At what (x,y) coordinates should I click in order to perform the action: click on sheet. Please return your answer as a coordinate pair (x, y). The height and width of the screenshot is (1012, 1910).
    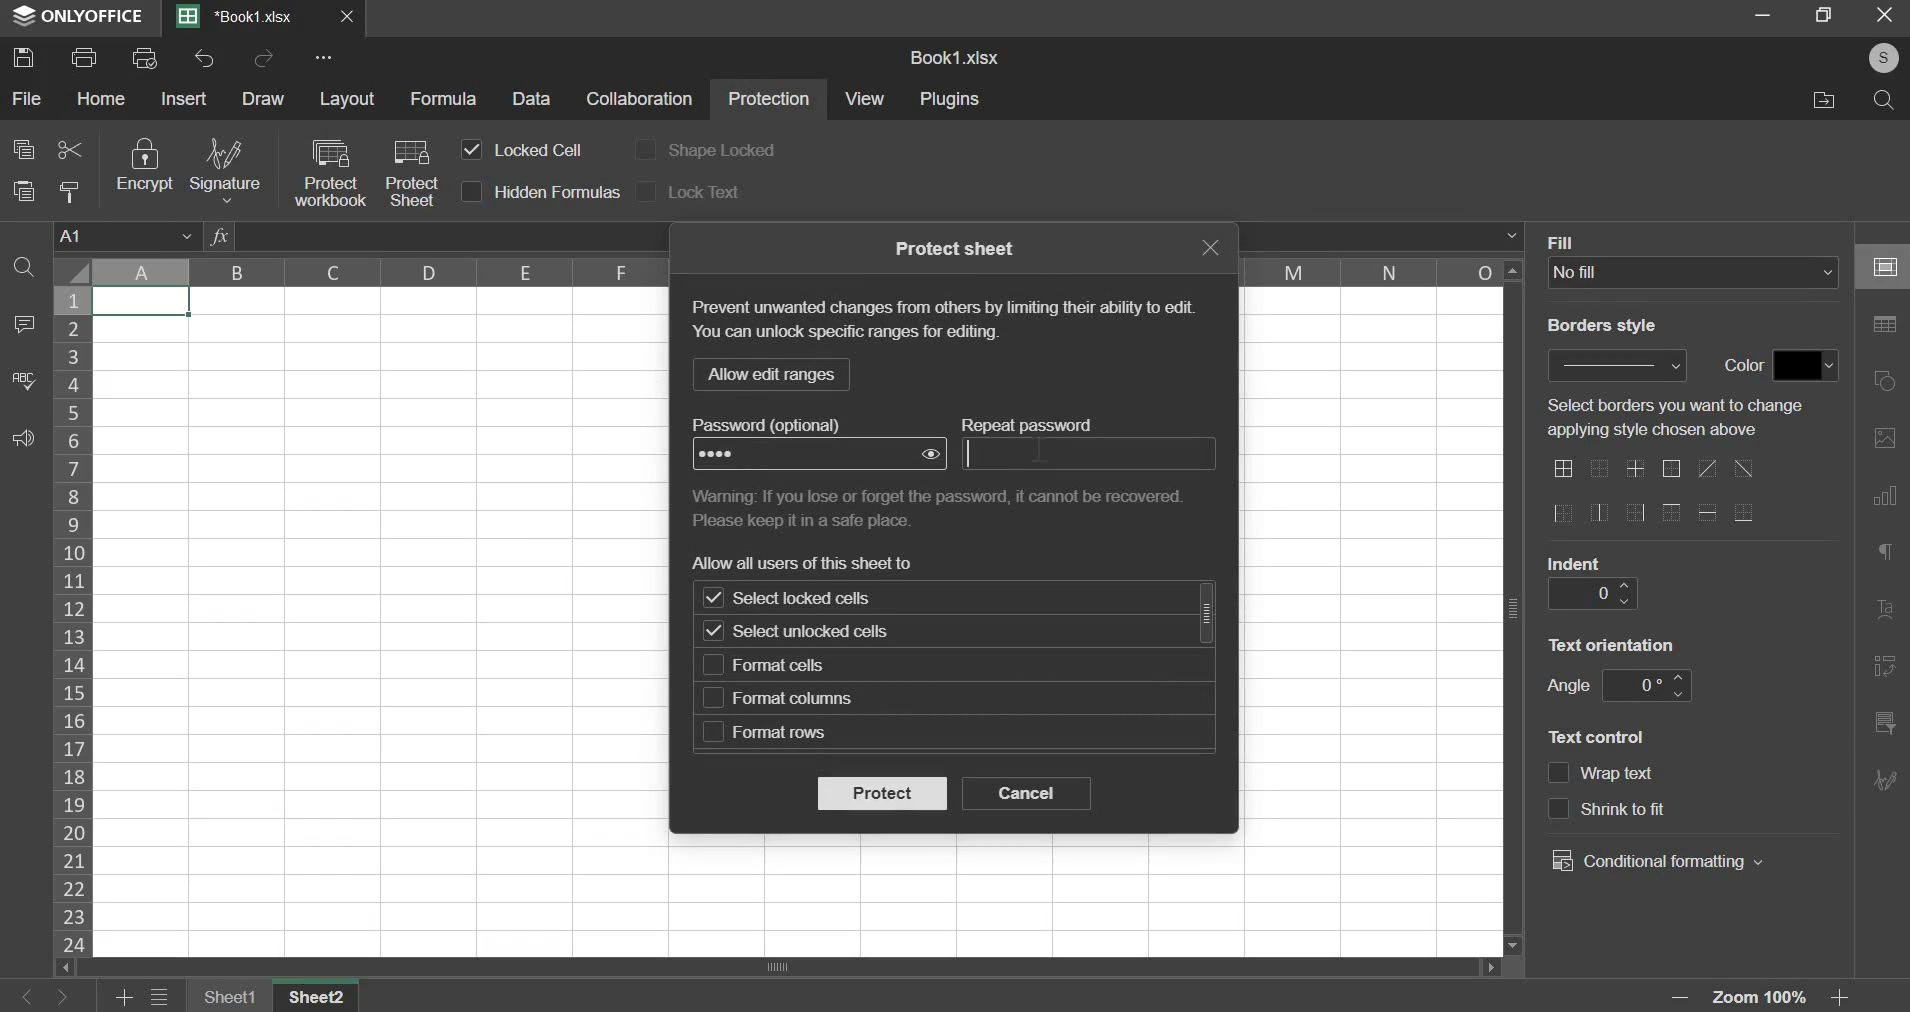
    Looking at the image, I should click on (232, 996).